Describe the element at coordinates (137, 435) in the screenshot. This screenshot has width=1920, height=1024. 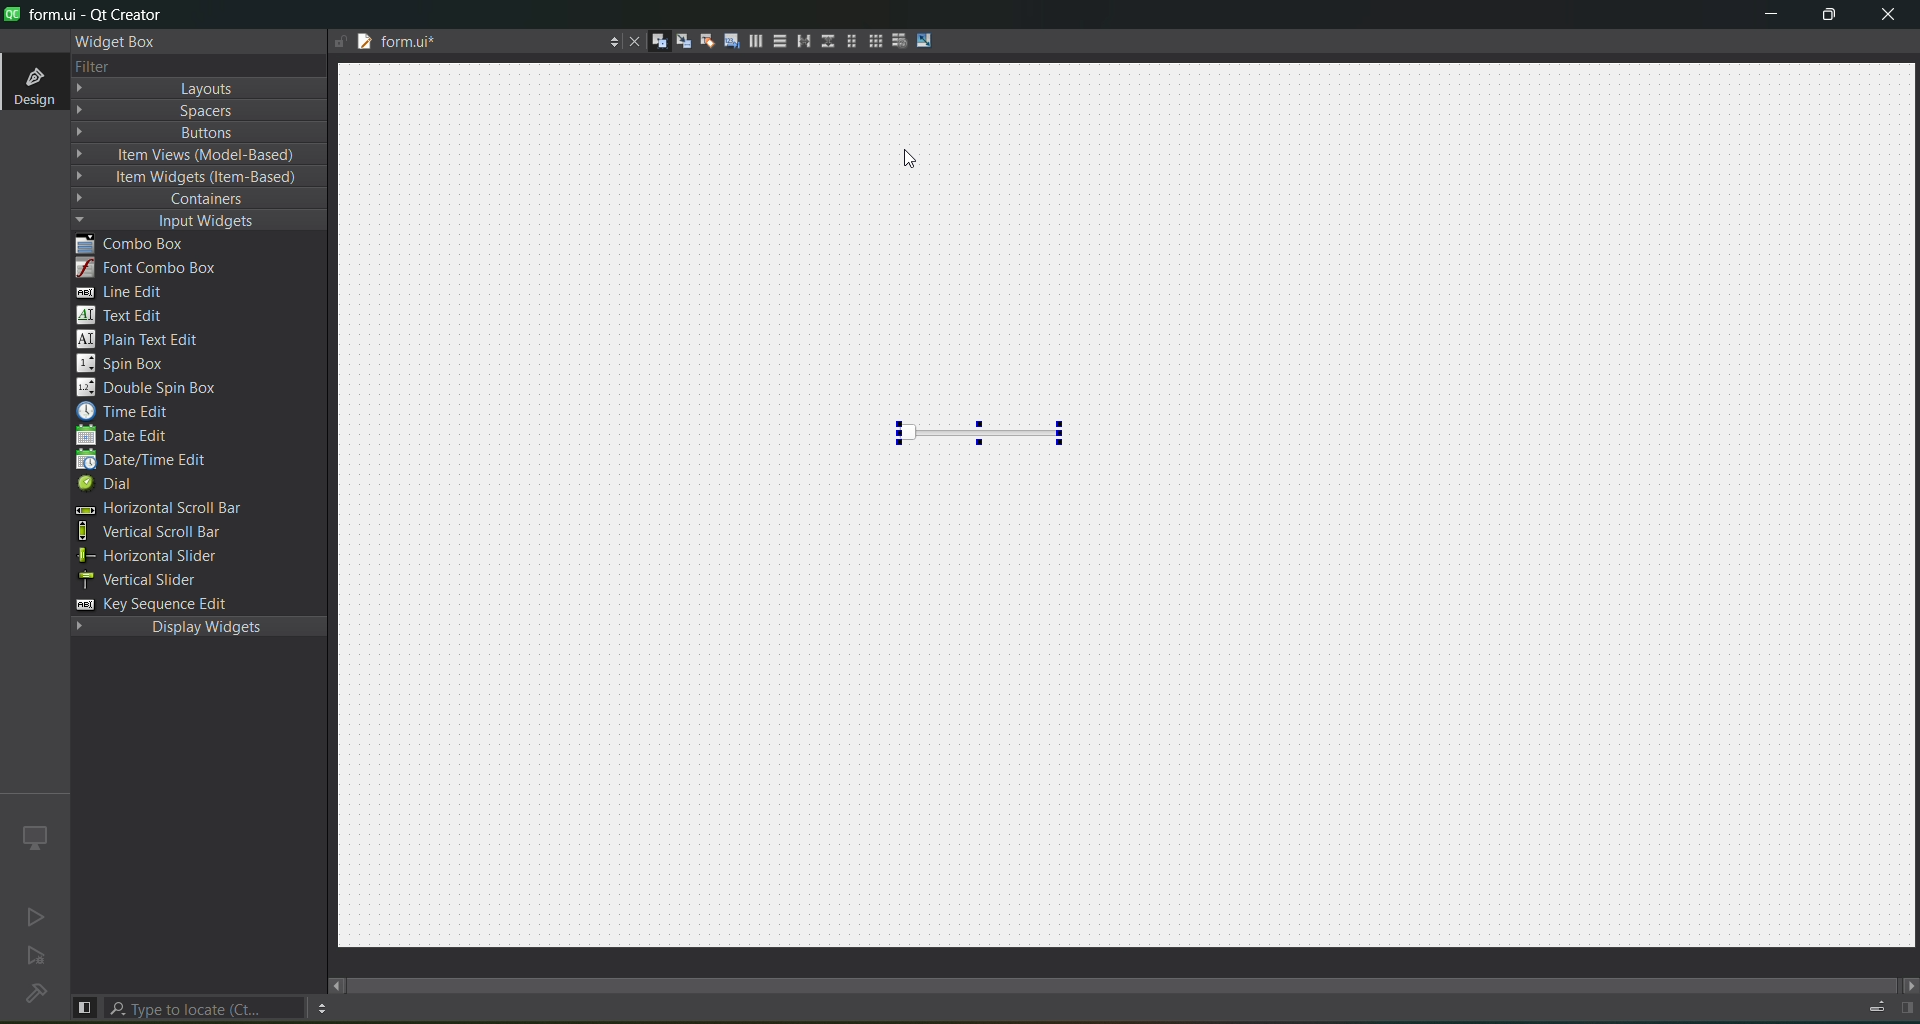
I see `date edit` at that location.